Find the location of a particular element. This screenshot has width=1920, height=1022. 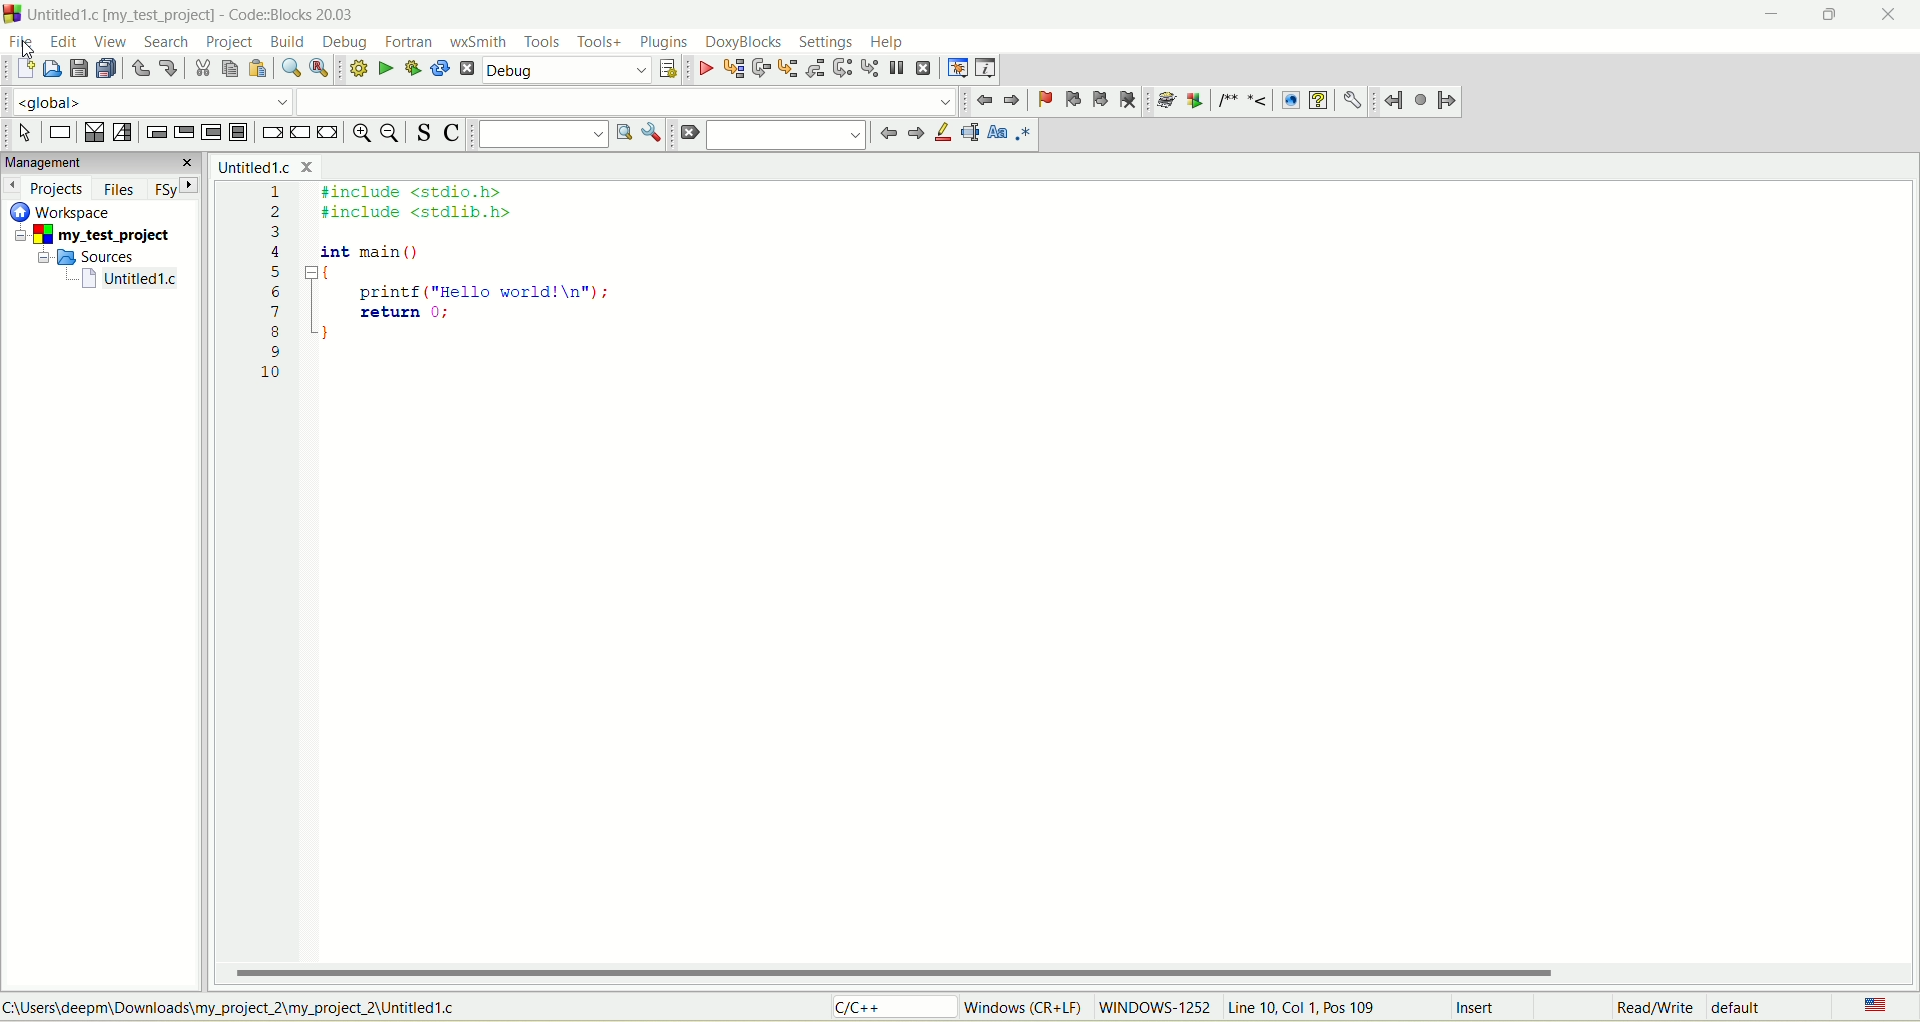

copy is located at coordinates (229, 69).